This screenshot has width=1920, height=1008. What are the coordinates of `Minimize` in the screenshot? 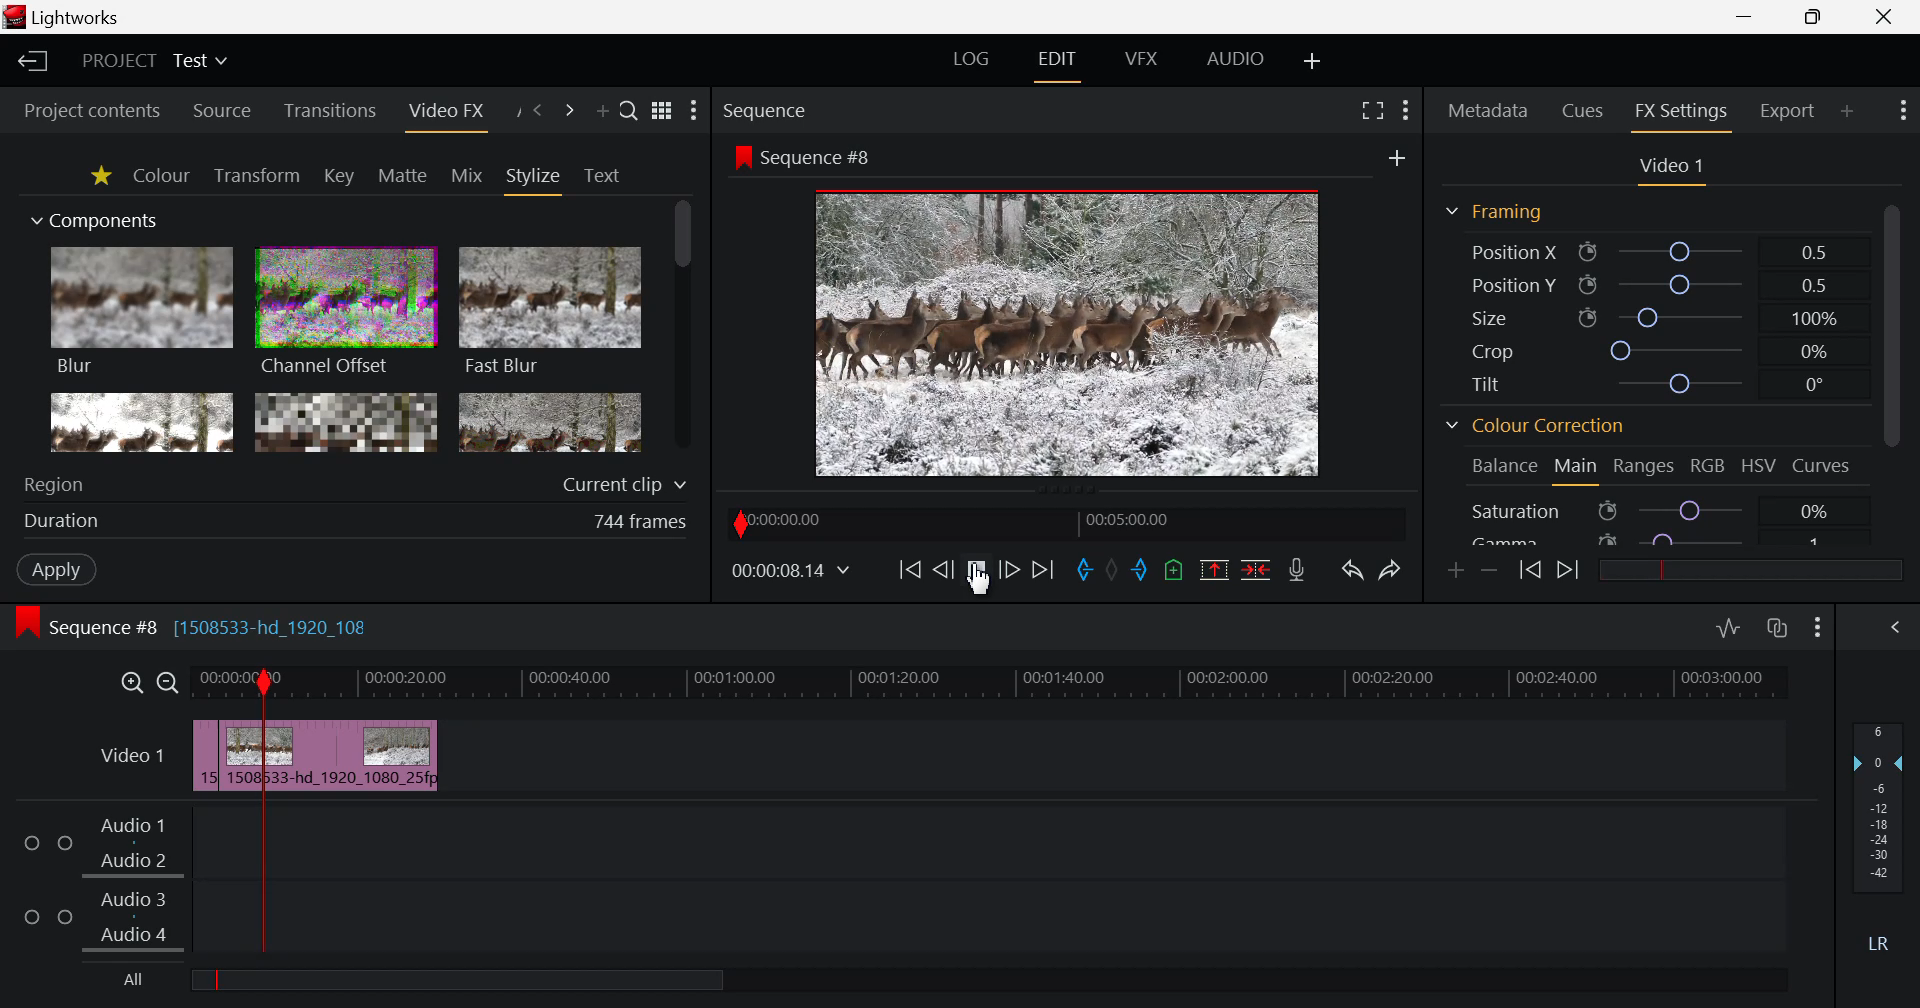 It's located at (1814, 18).